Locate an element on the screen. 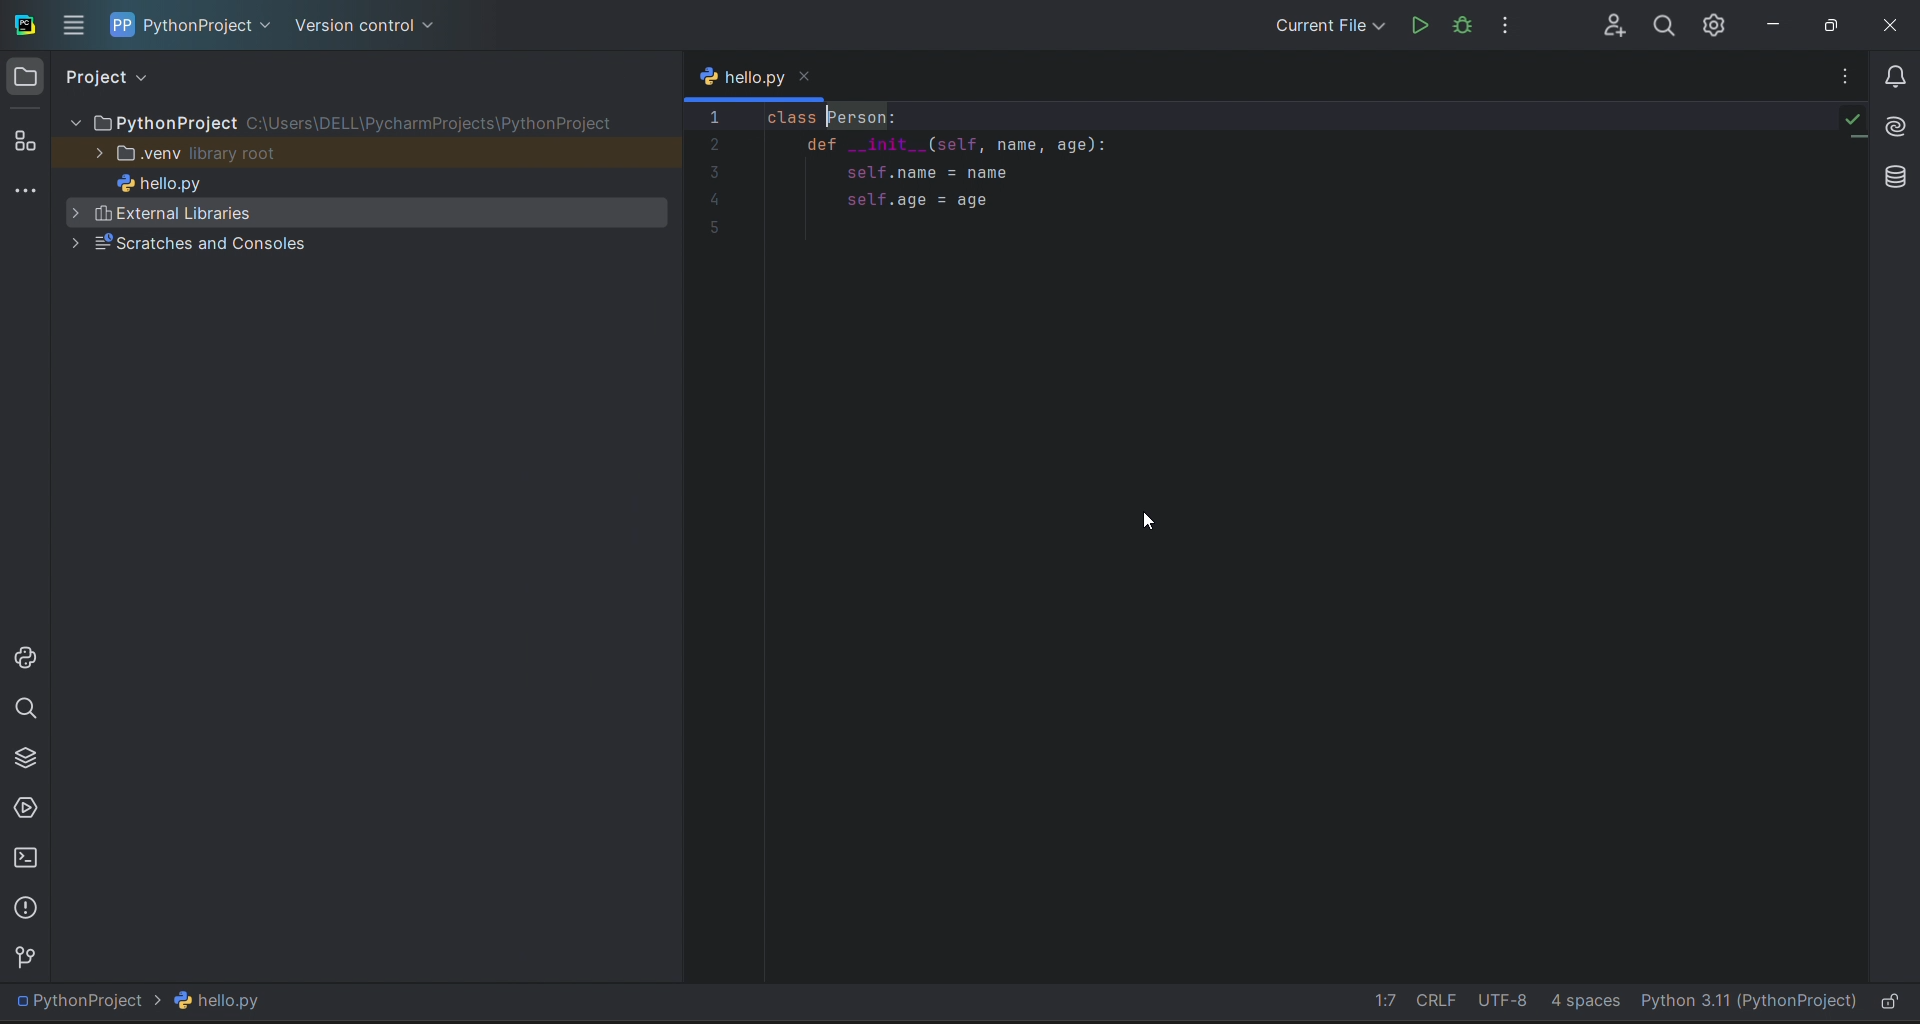  minimize is located at coordinates (1770, 23).